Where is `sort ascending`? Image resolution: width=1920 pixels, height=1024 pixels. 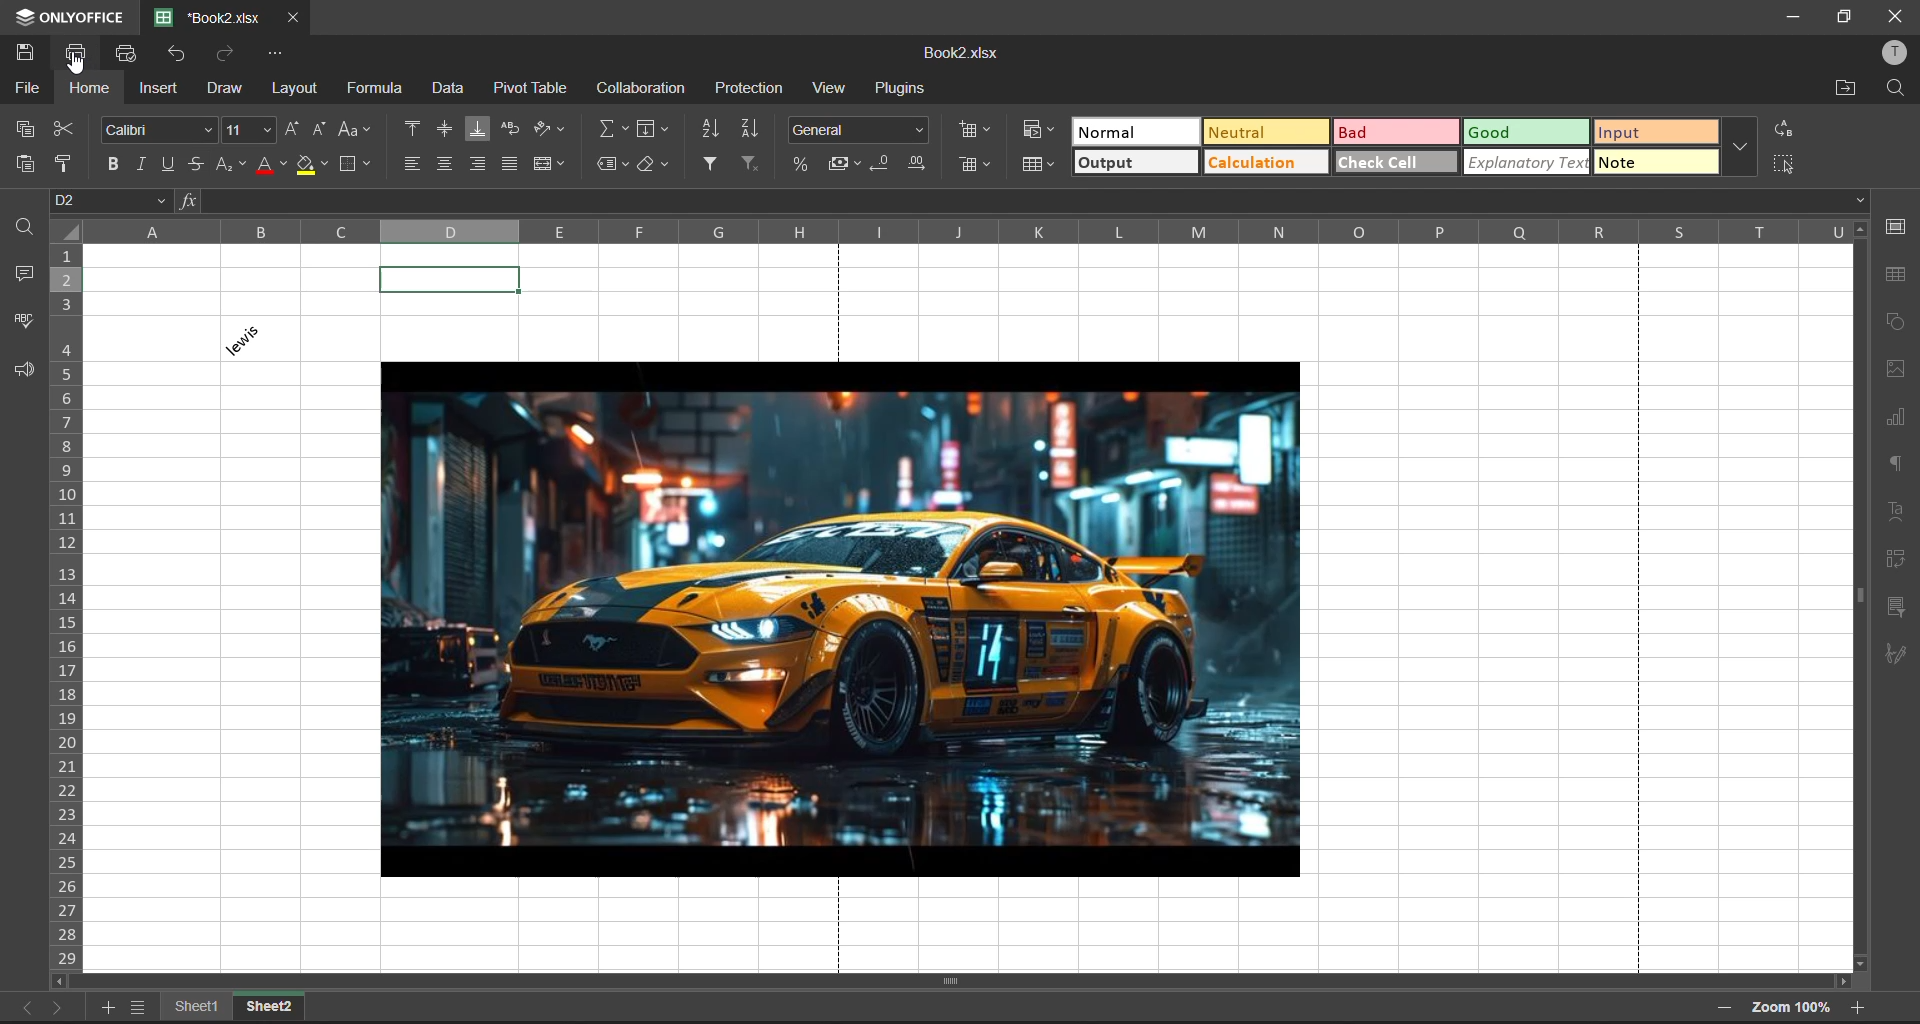
sort ascending is located at coordinates (713, 131).